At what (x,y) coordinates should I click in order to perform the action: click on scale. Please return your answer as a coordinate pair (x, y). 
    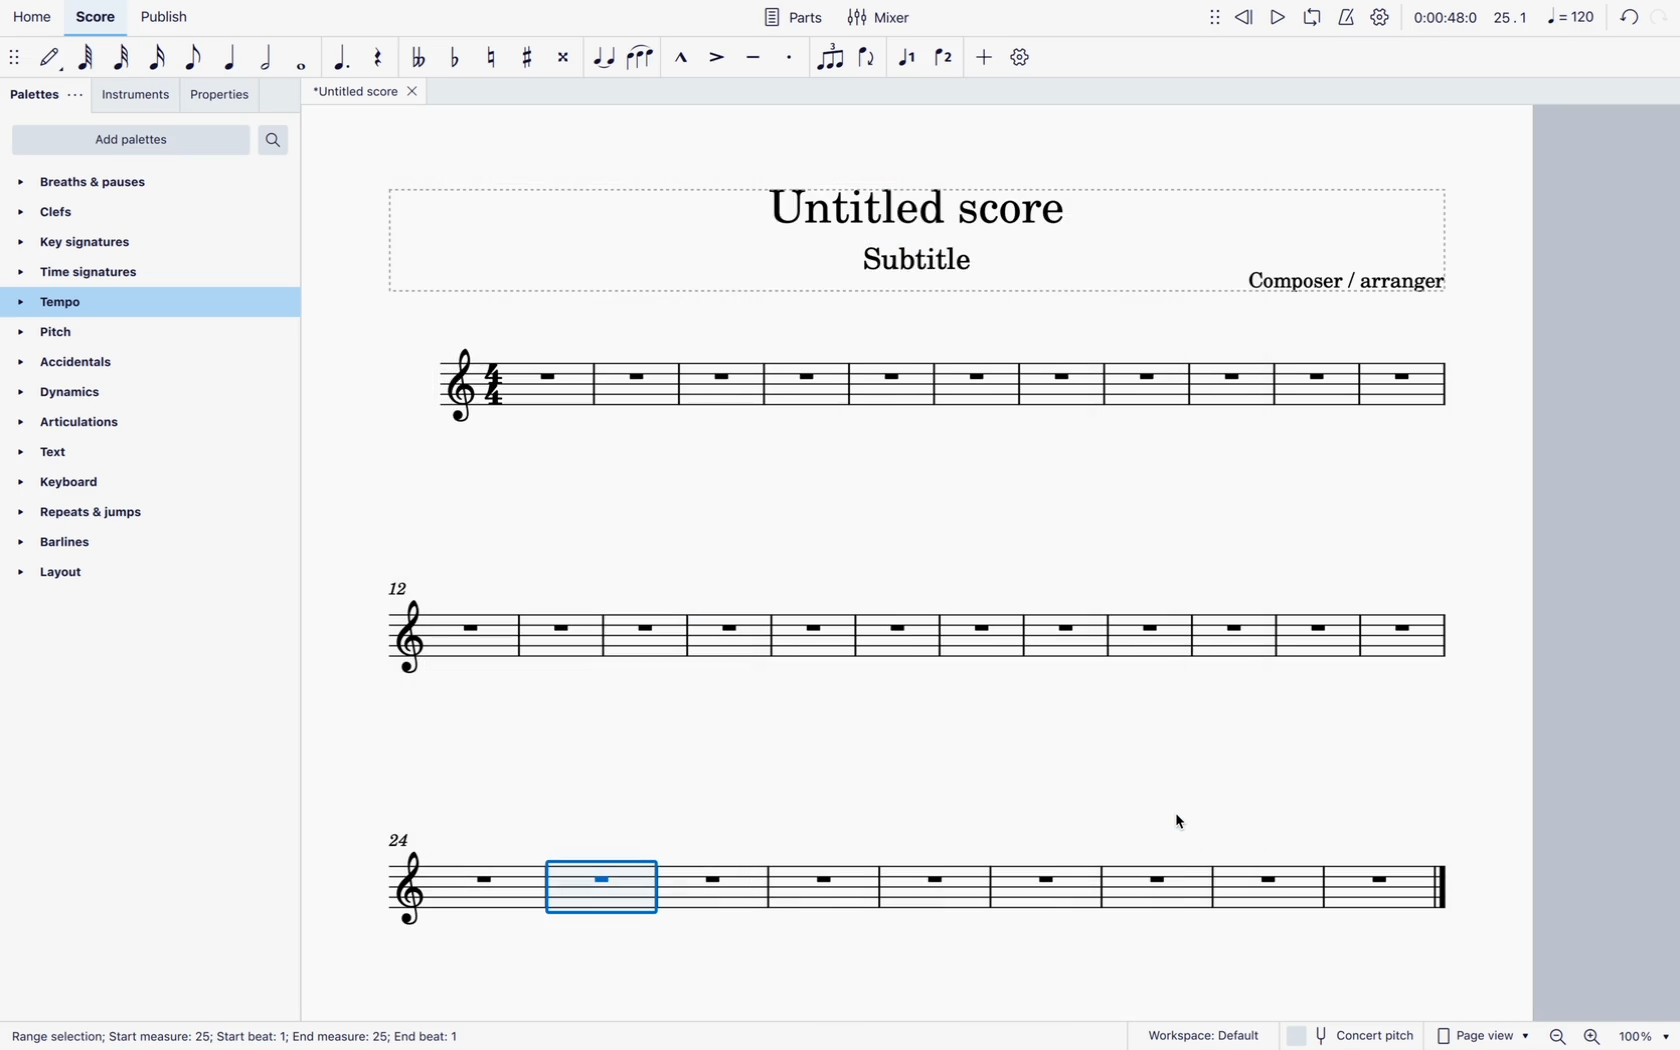
    Looking at the image, I should click on (1545, 17).